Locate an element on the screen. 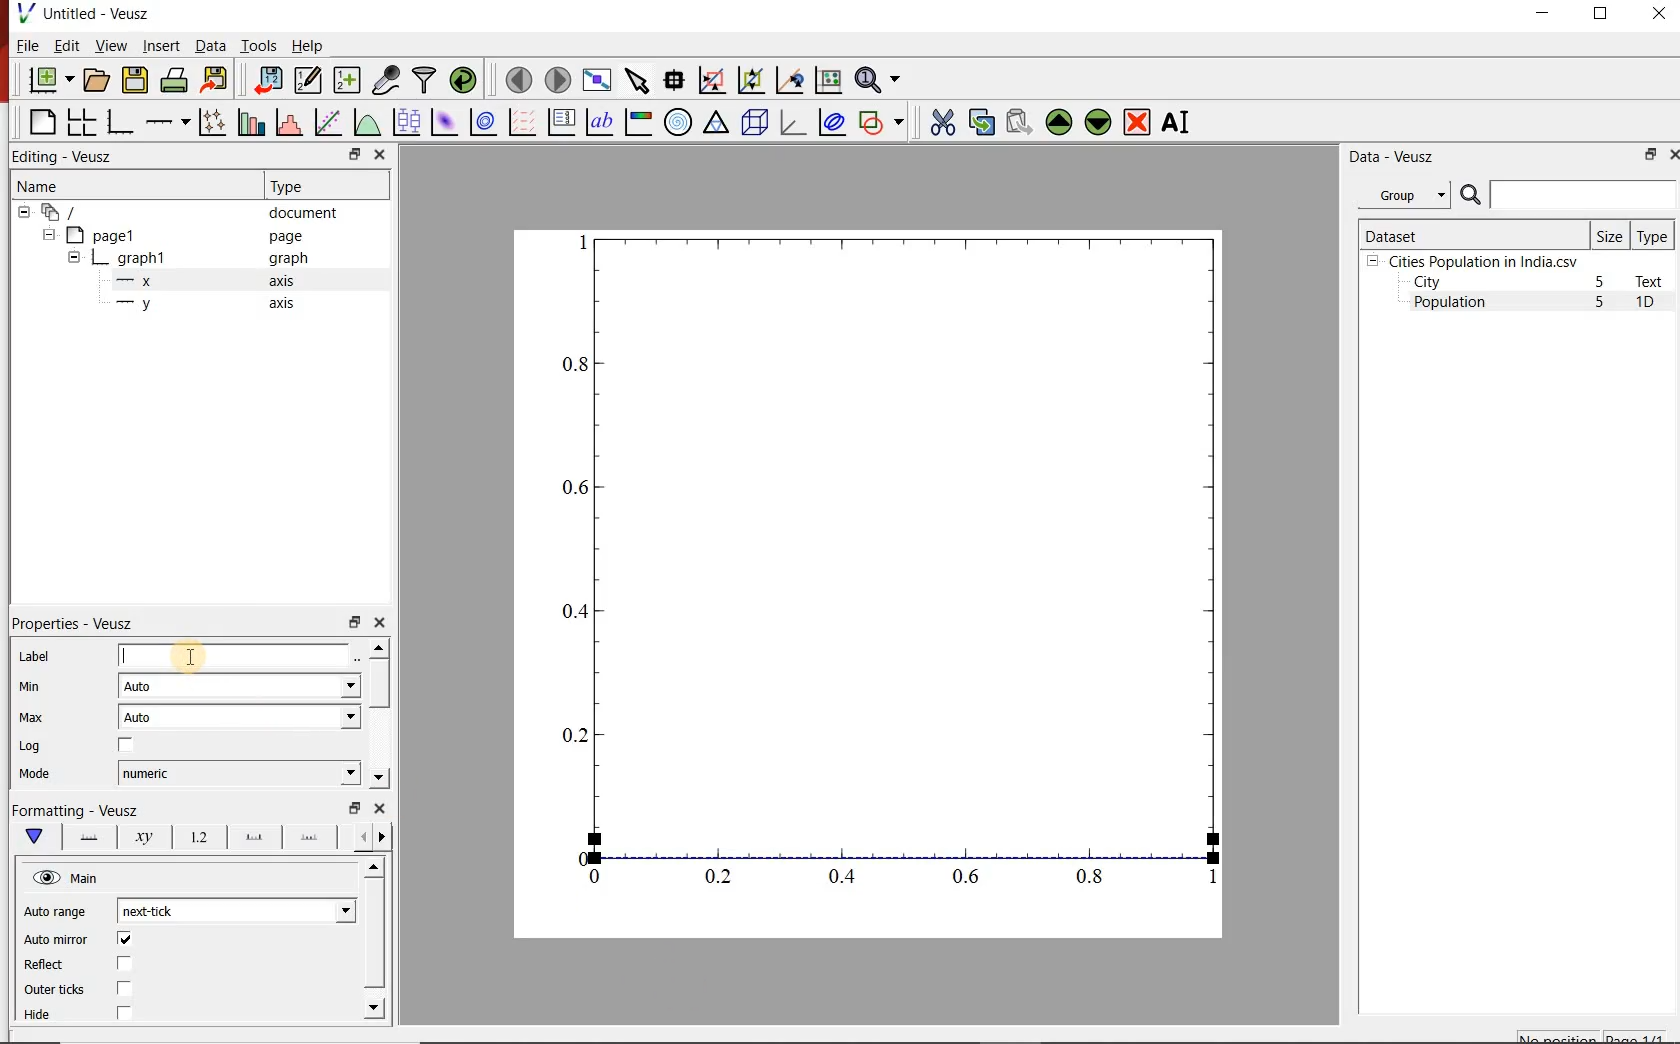 This screenshot has height=1044, width=1680. scrollbar is located at coordinates (379, 714).